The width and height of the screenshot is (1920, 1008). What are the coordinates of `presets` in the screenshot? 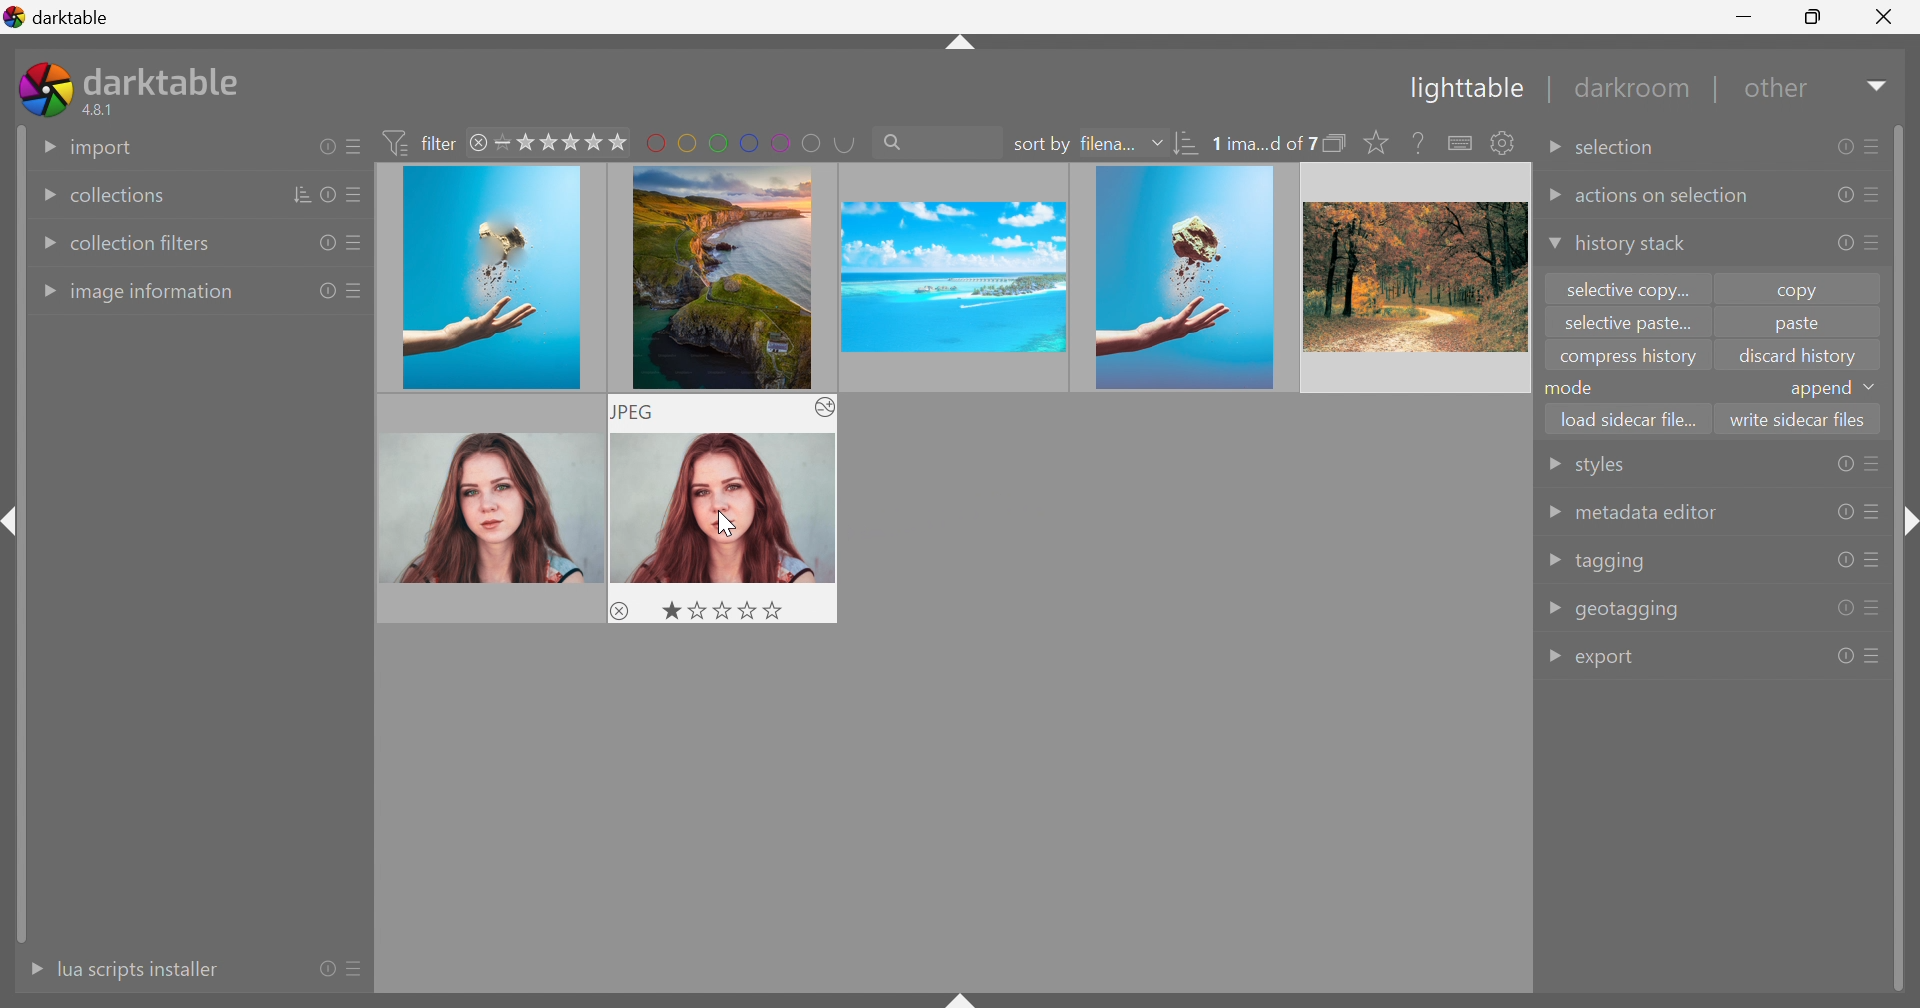 It's located at (1877, 241).